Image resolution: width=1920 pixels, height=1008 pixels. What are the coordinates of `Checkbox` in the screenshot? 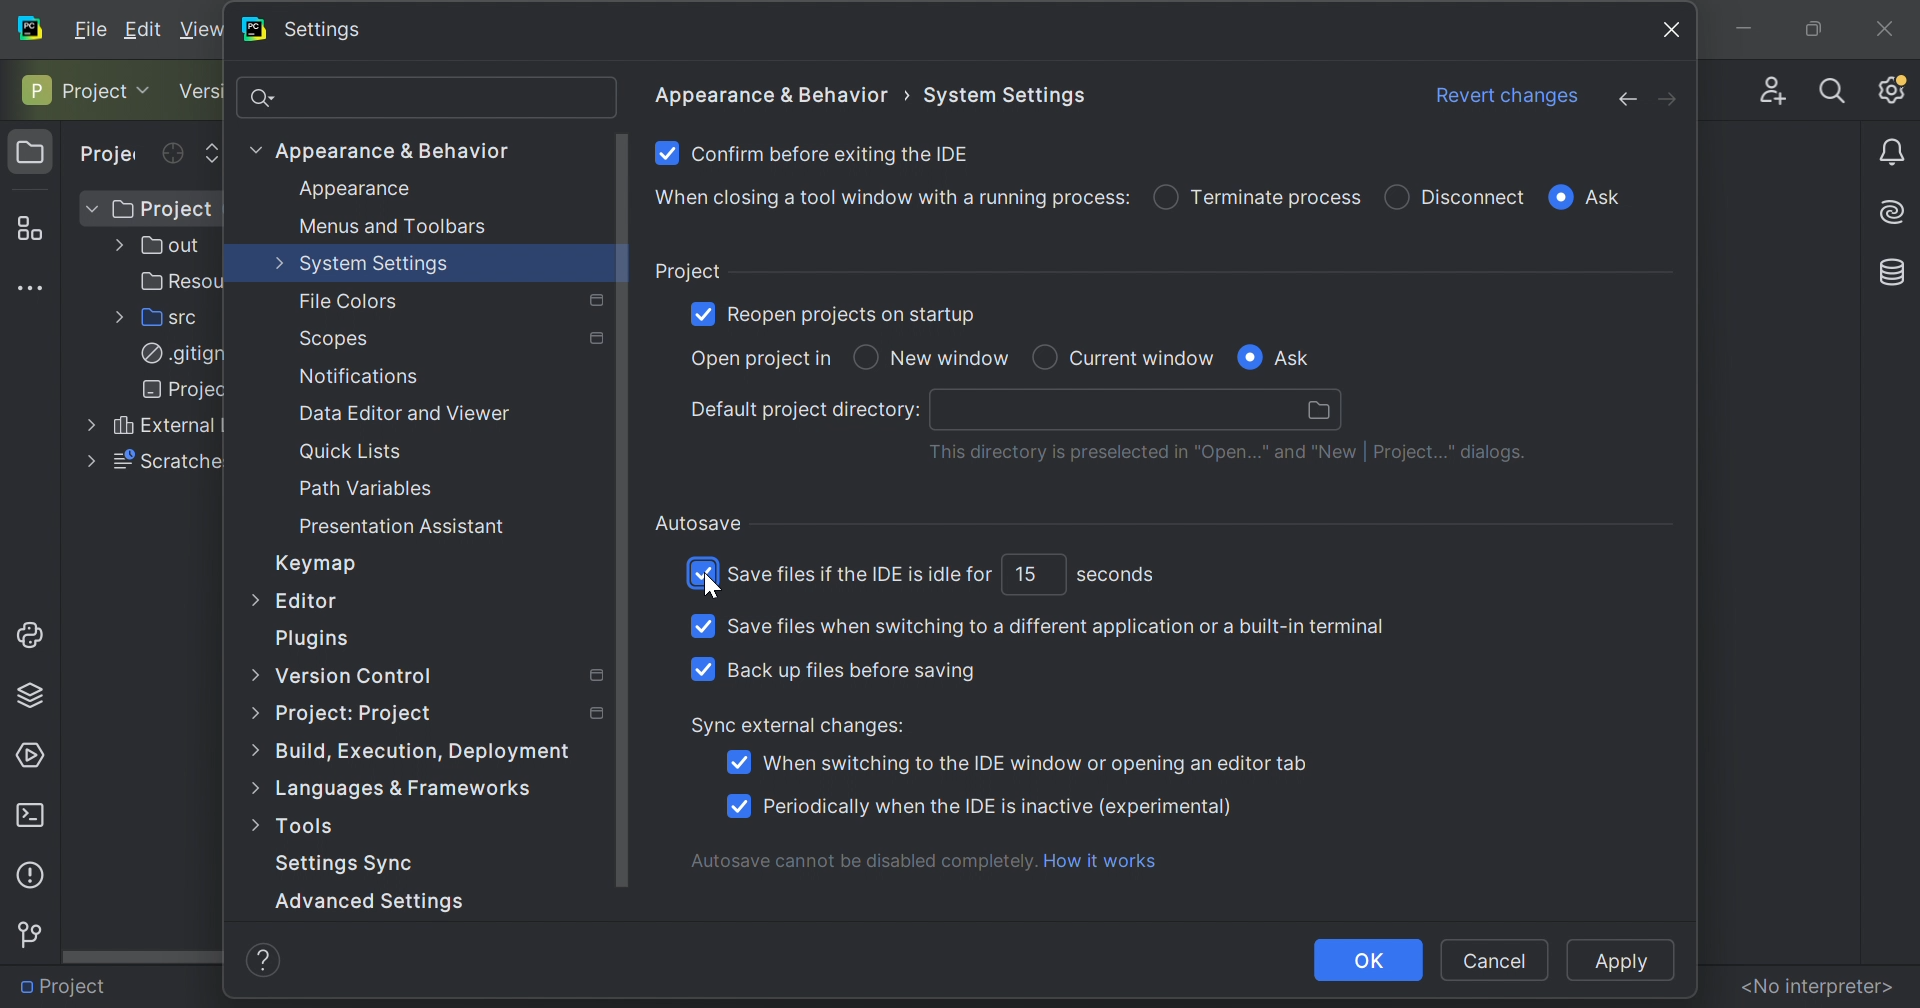 It's located at (1396, 194).